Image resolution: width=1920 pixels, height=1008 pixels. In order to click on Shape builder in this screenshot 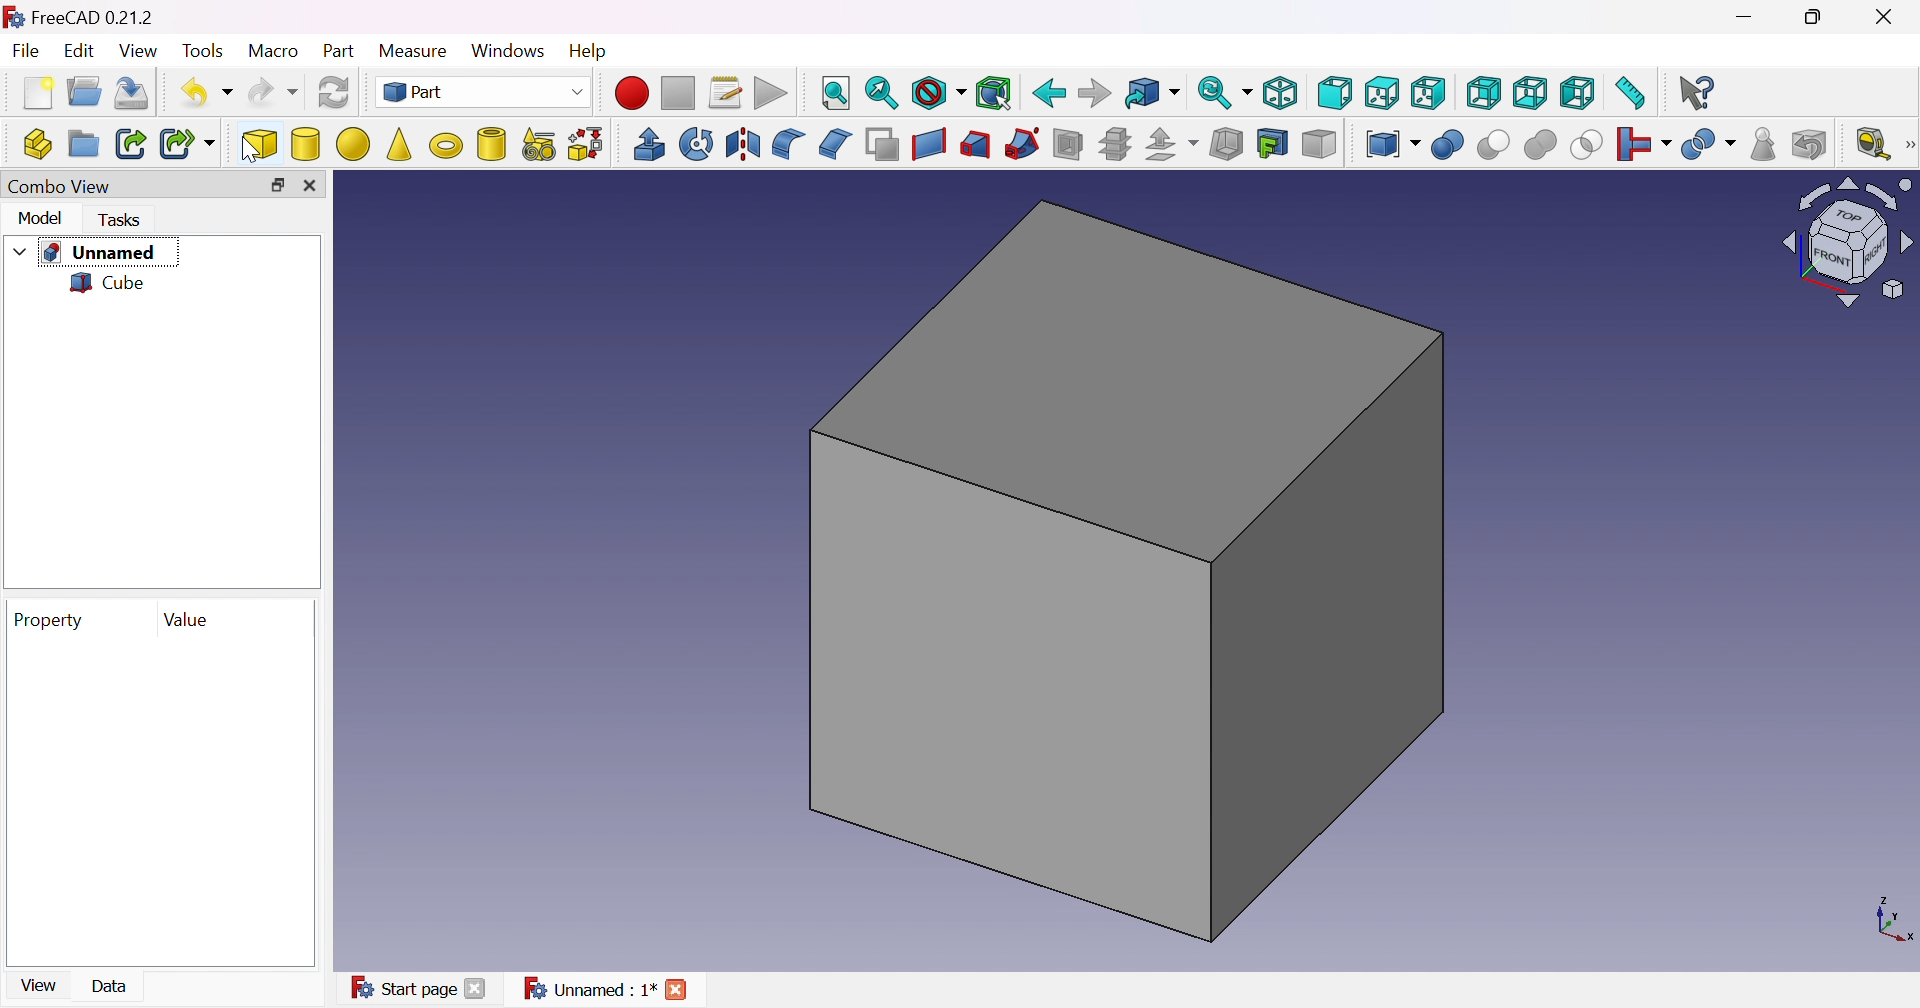, I will do `click(587, 145)`.